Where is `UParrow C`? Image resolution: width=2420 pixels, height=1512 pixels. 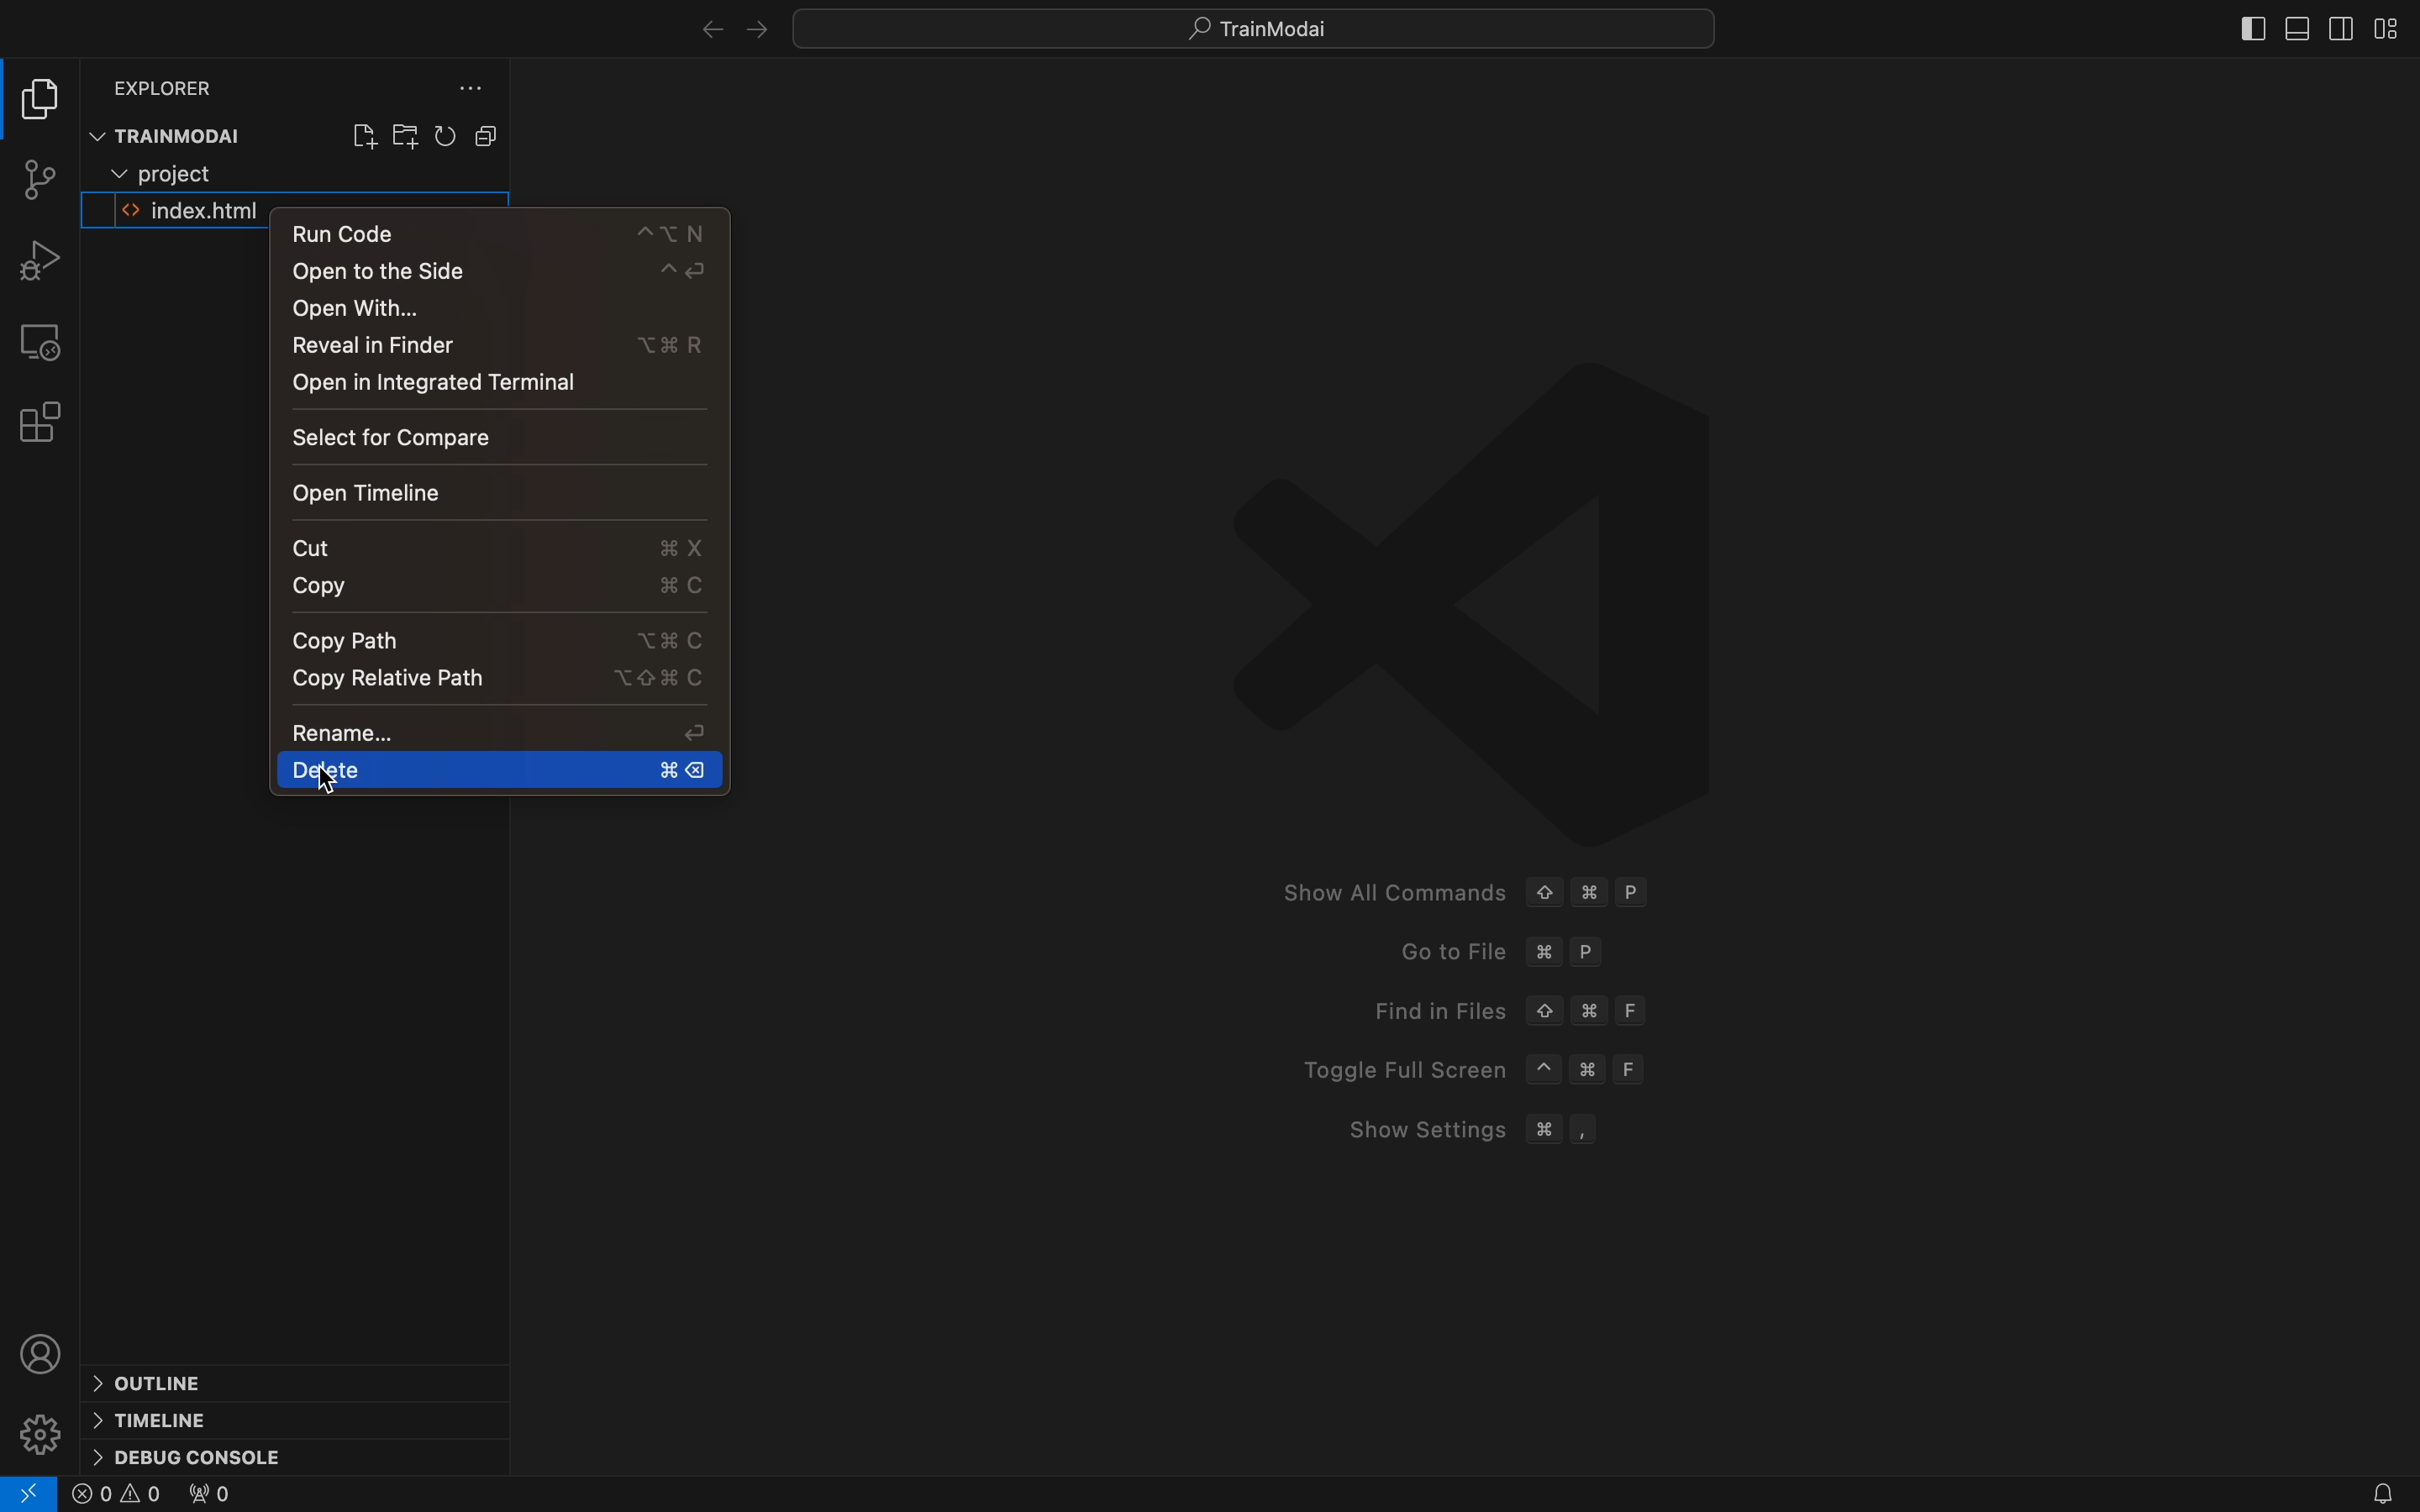
UParrow C is located at coordinates (659, 680).